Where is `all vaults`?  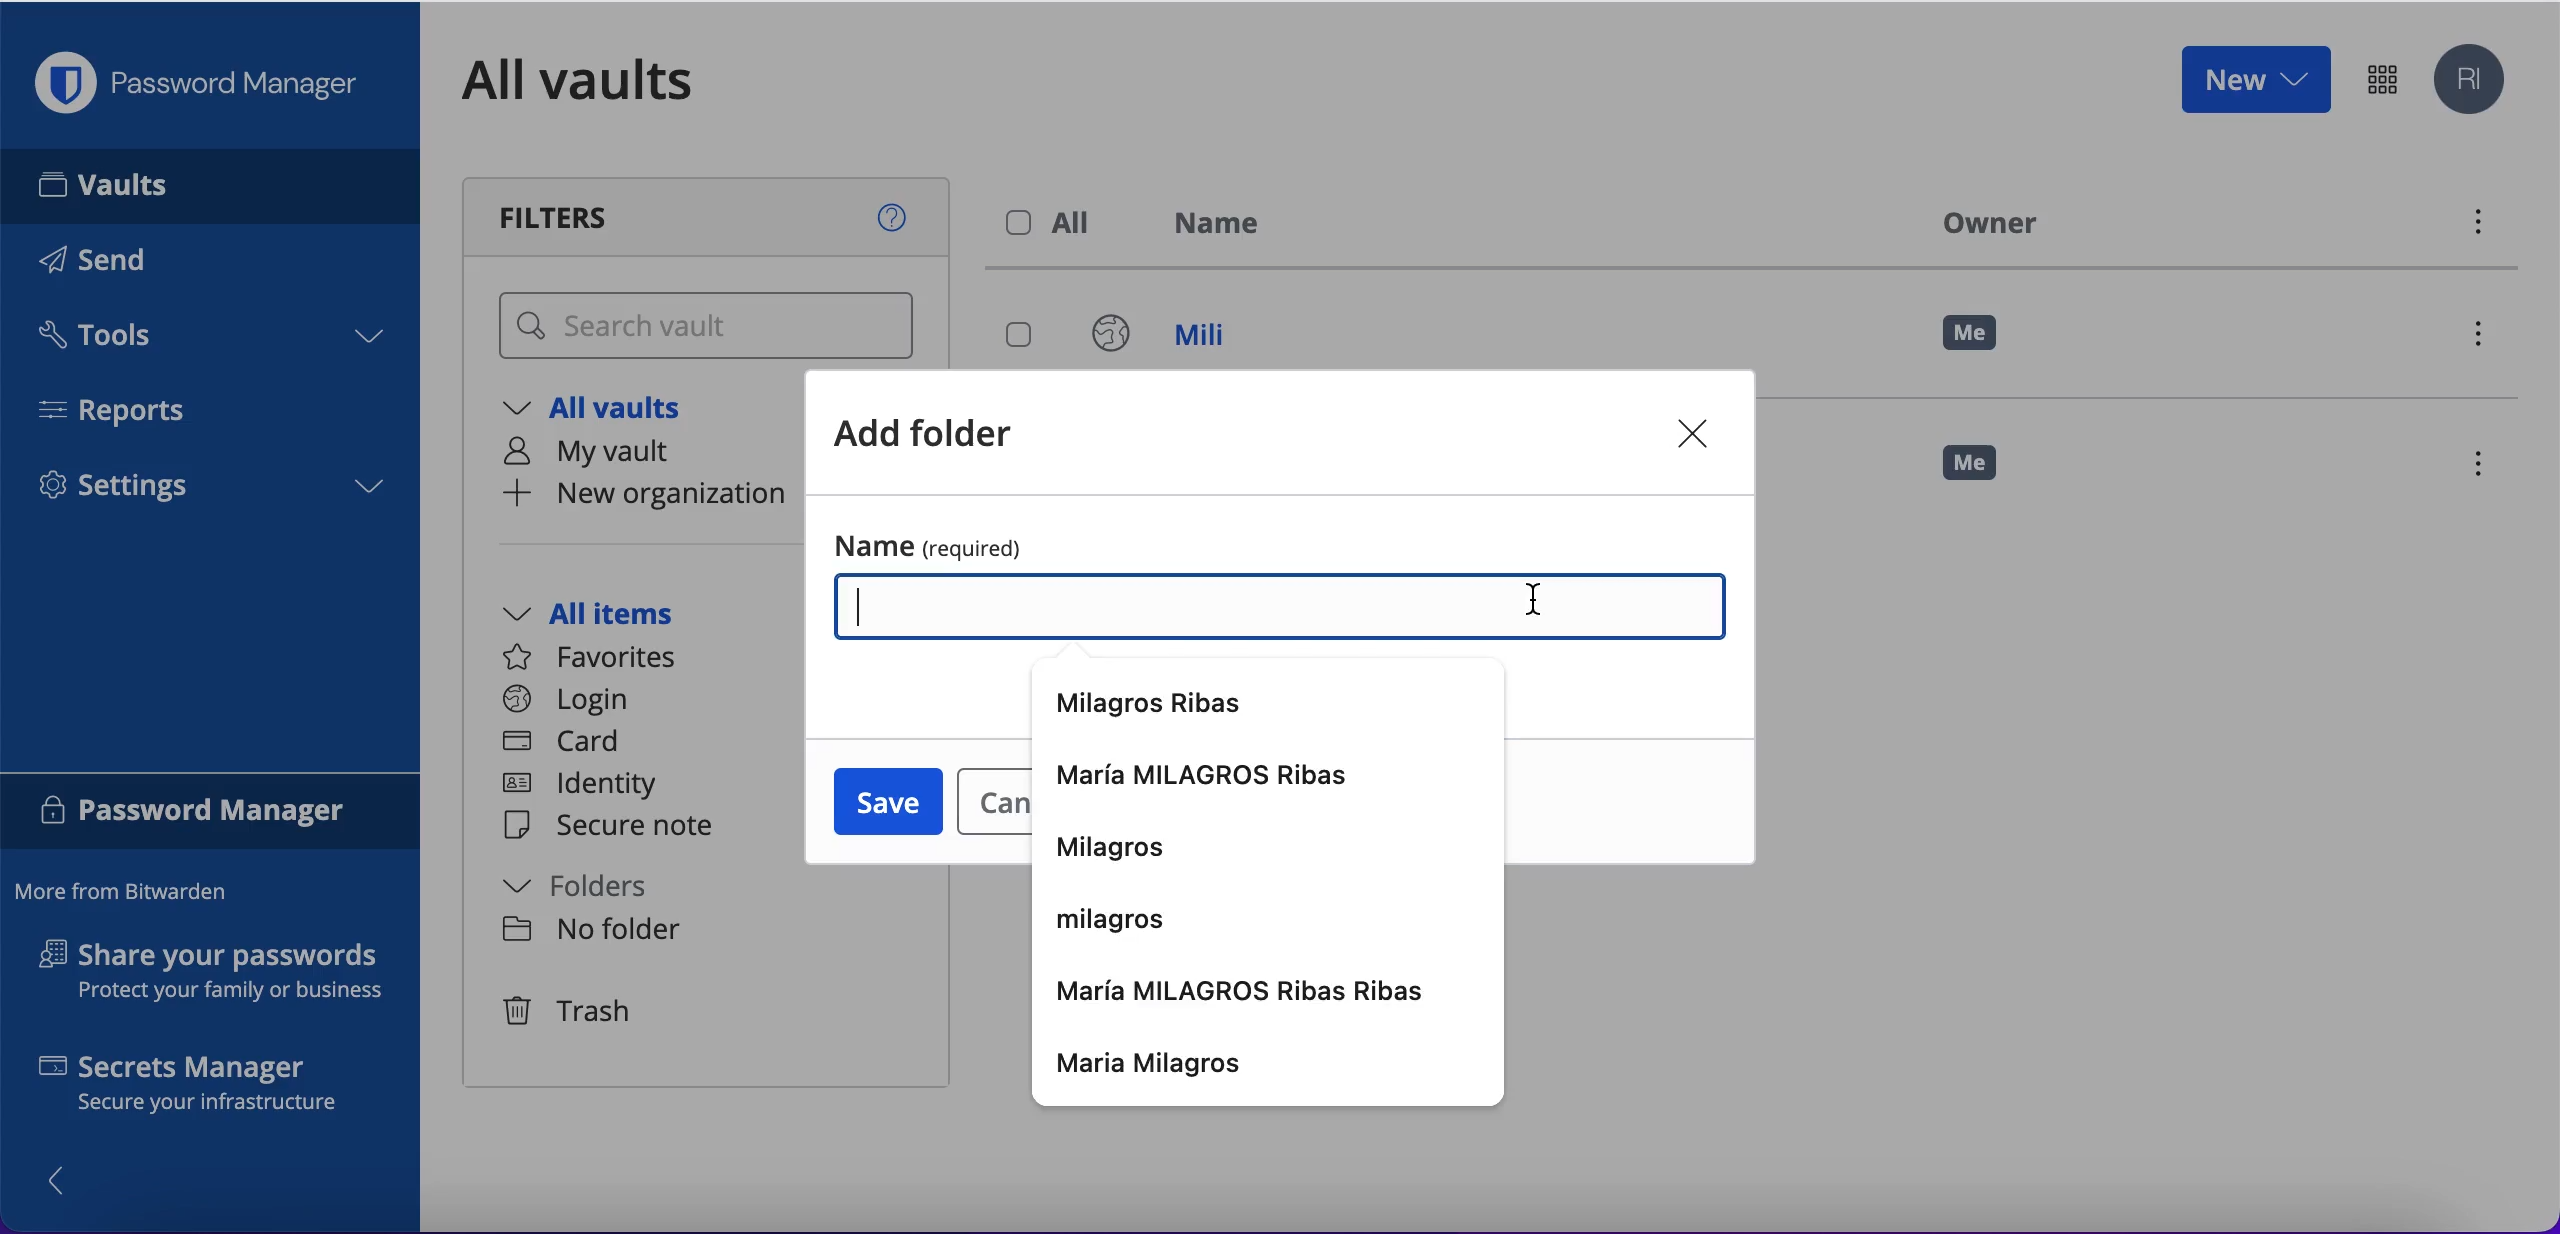 all vaults is located at coordinates (608, 412).